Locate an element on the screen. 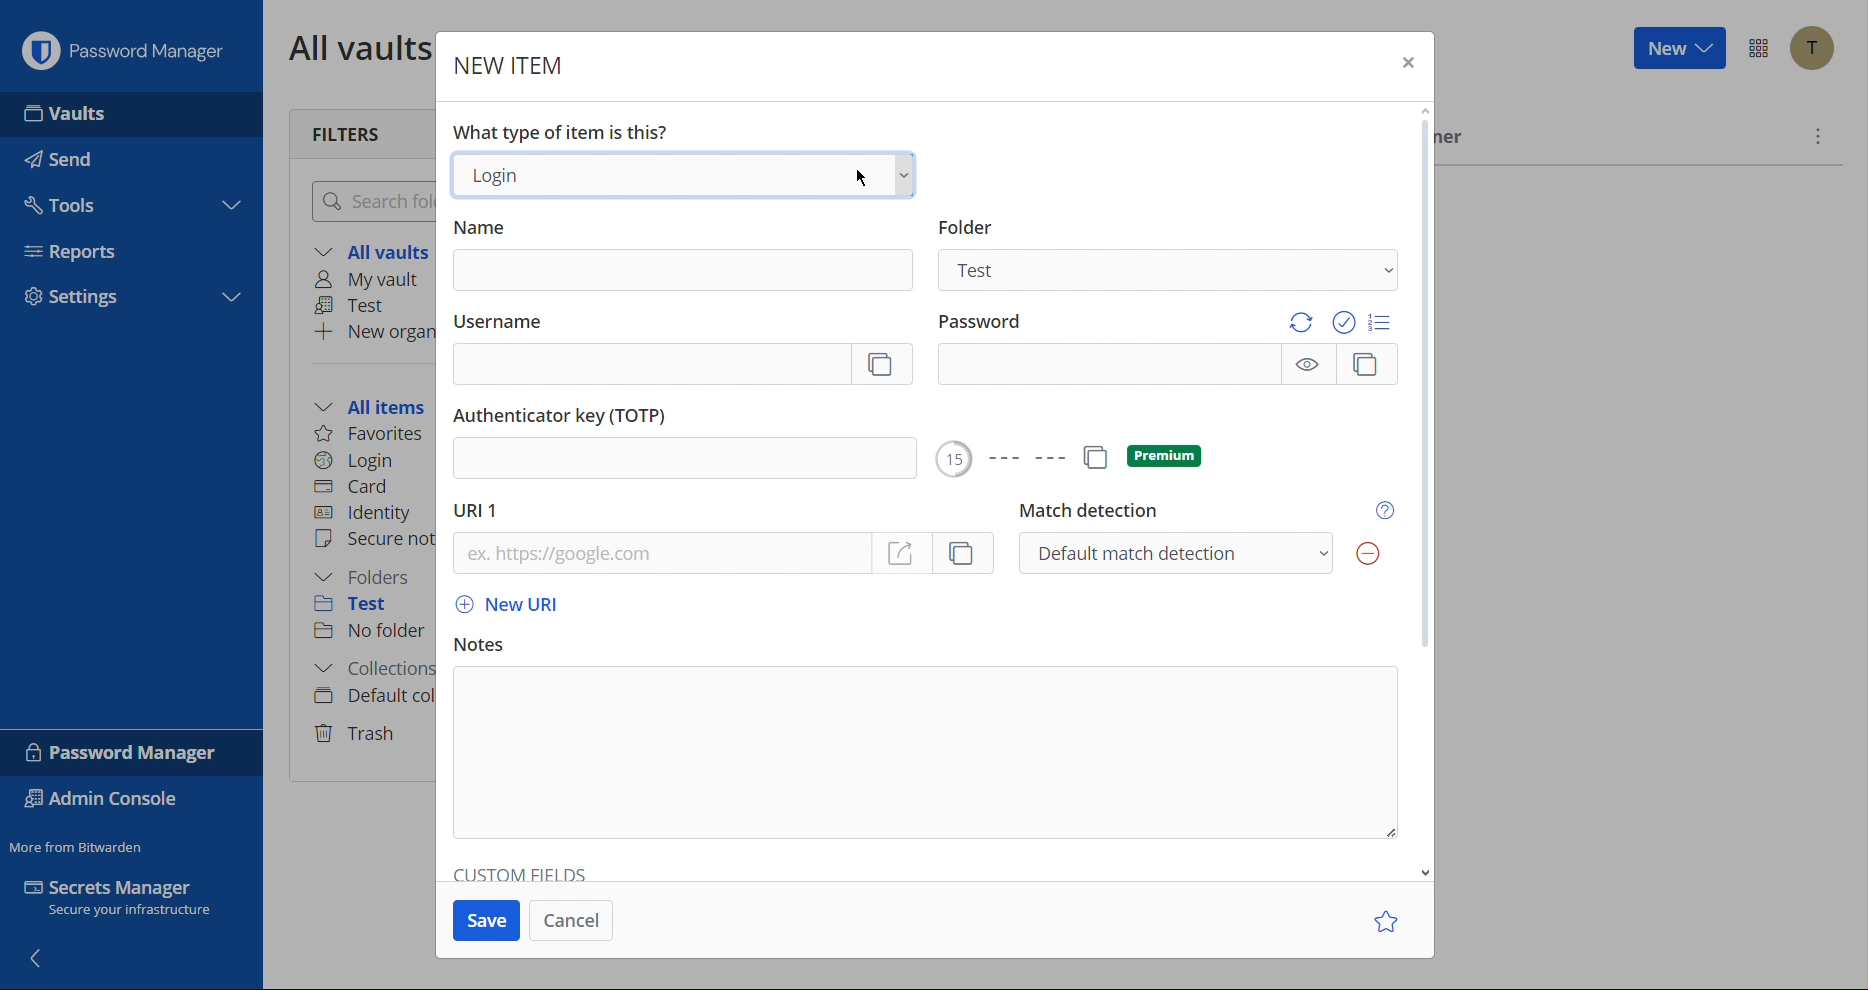  Close is located at coordinates (1409, 65).